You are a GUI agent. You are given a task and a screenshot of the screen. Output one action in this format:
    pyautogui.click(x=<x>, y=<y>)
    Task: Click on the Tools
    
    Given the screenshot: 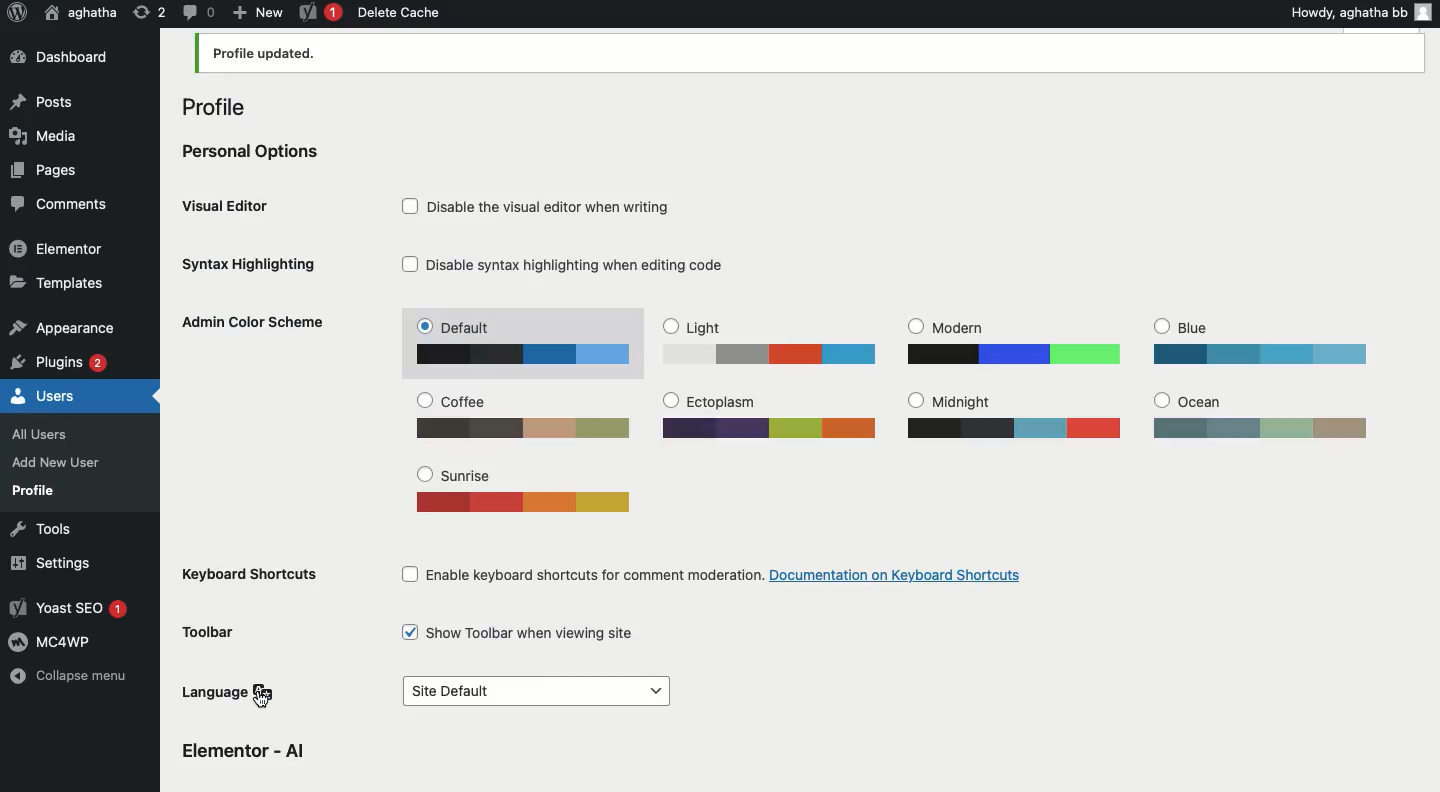 What is the action you would take?
    pyautogui.click(x=37, y=528)
    